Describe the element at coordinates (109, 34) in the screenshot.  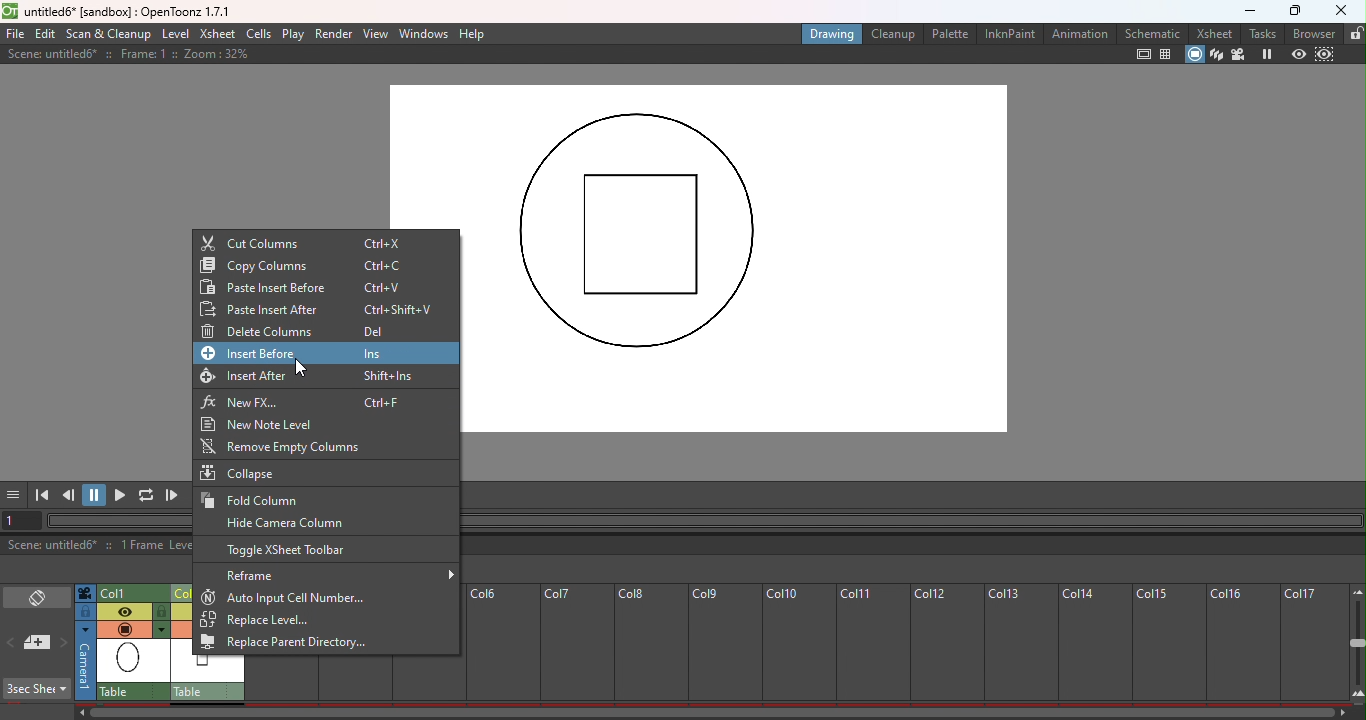
I see `Scan & Cleanup` at that location.